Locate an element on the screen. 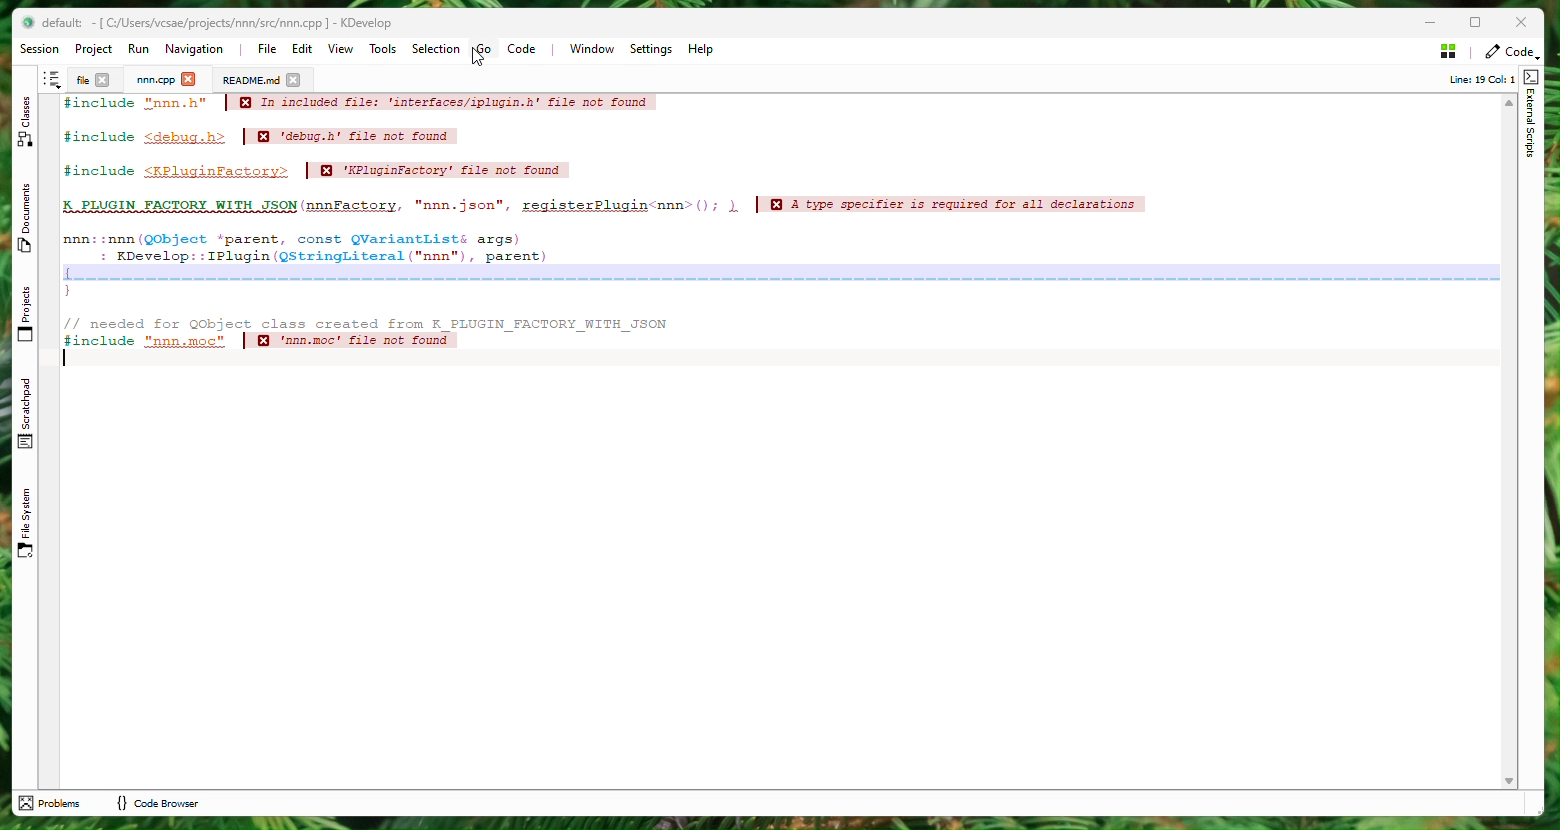 Image resolution: width=1560 pixels, height=830 pixels. Settings is located at coordinates (652, 50).